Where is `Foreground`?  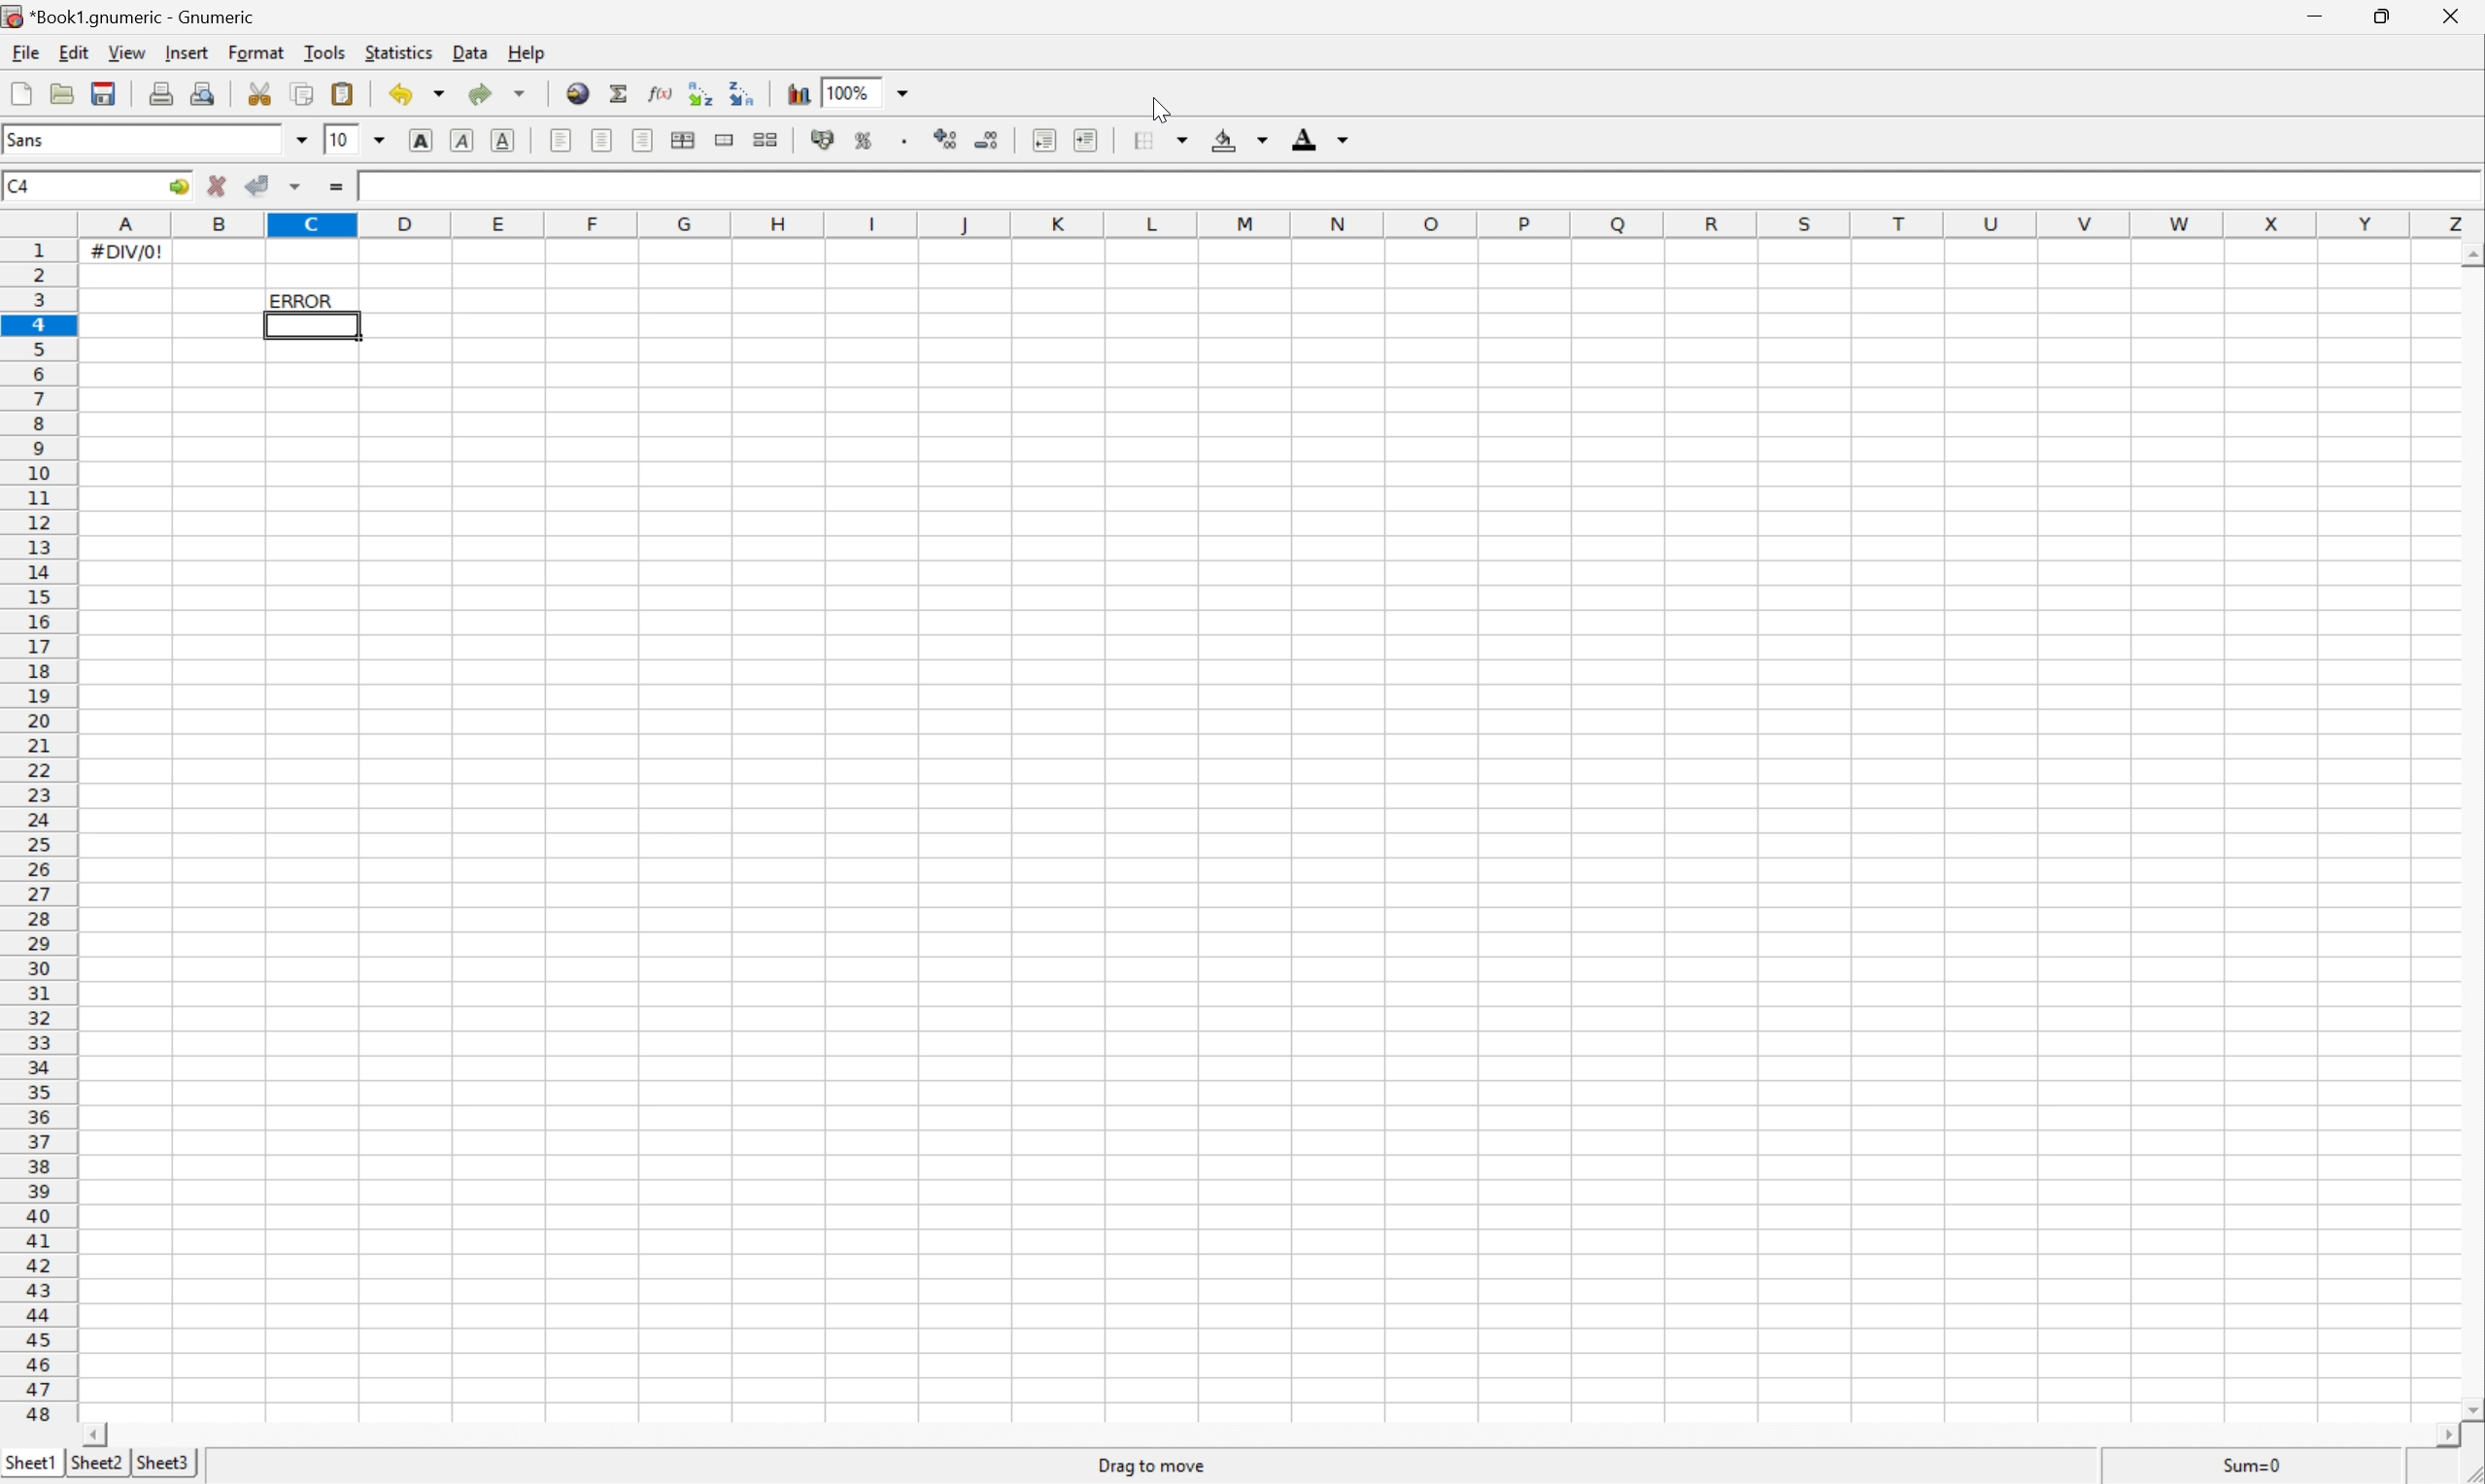
Foreground is located at coordinates (1306, 140).